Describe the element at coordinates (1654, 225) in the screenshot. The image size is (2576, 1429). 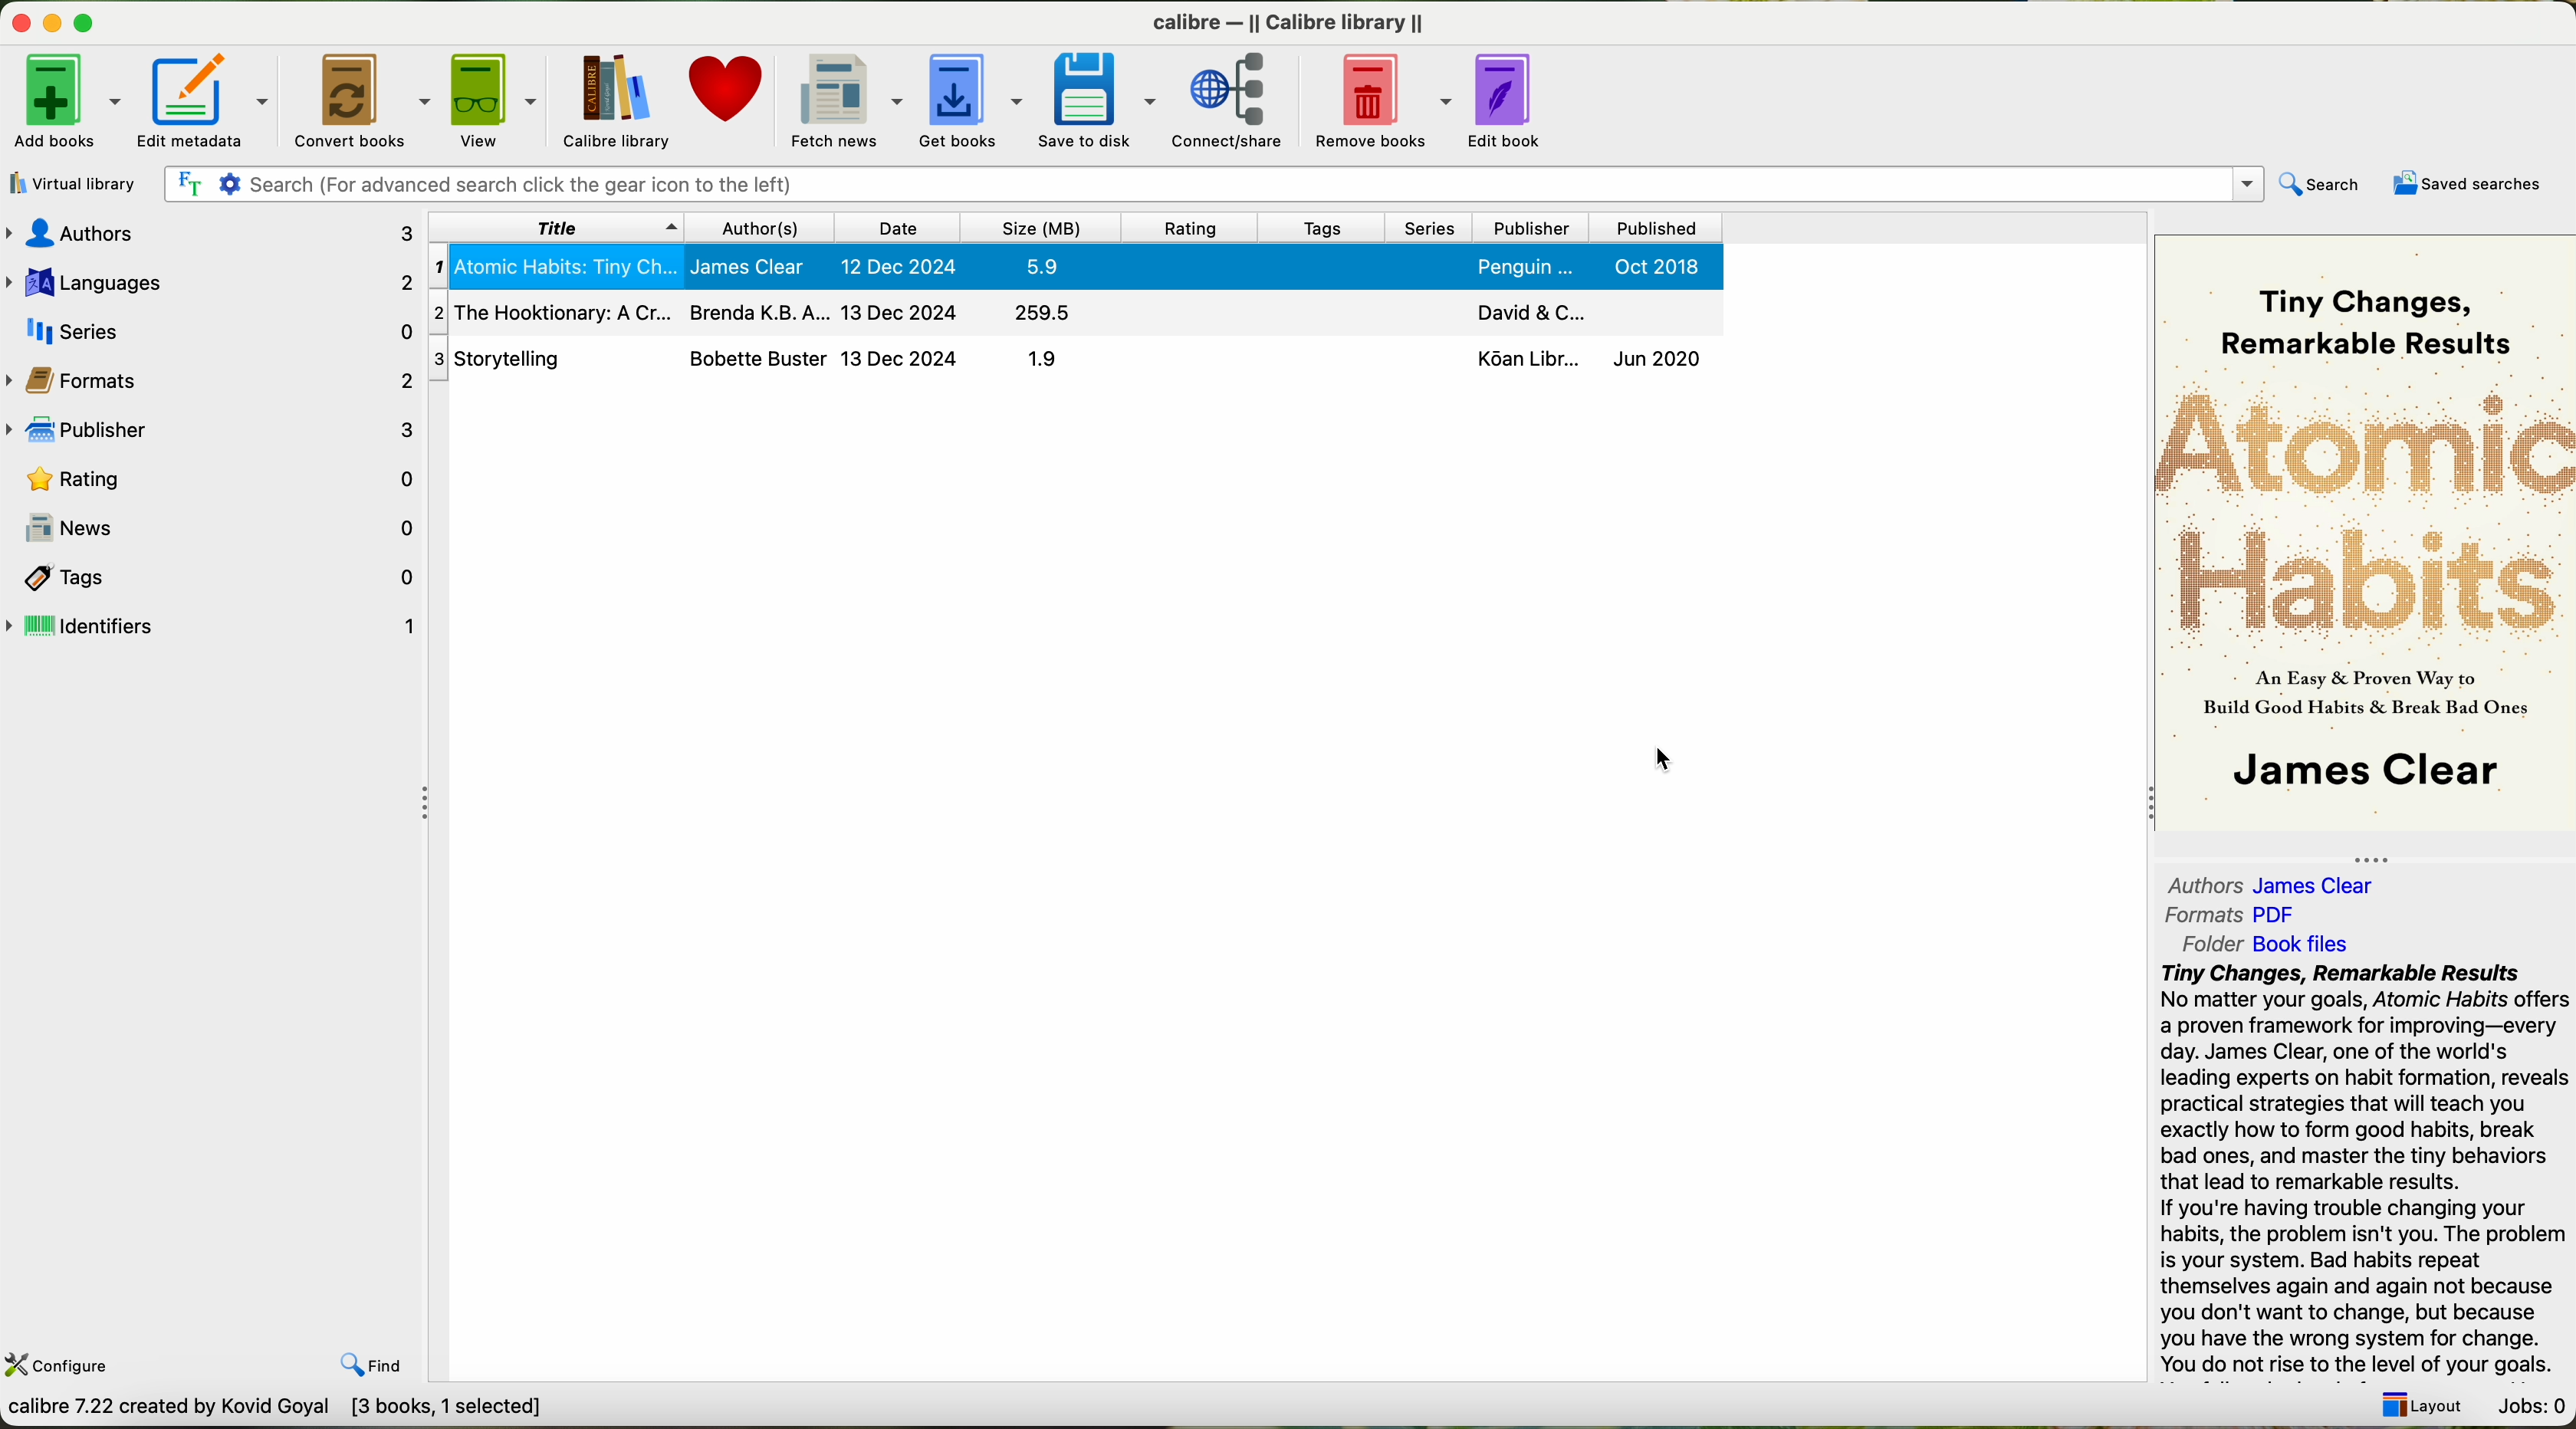
I see `published` at that location.